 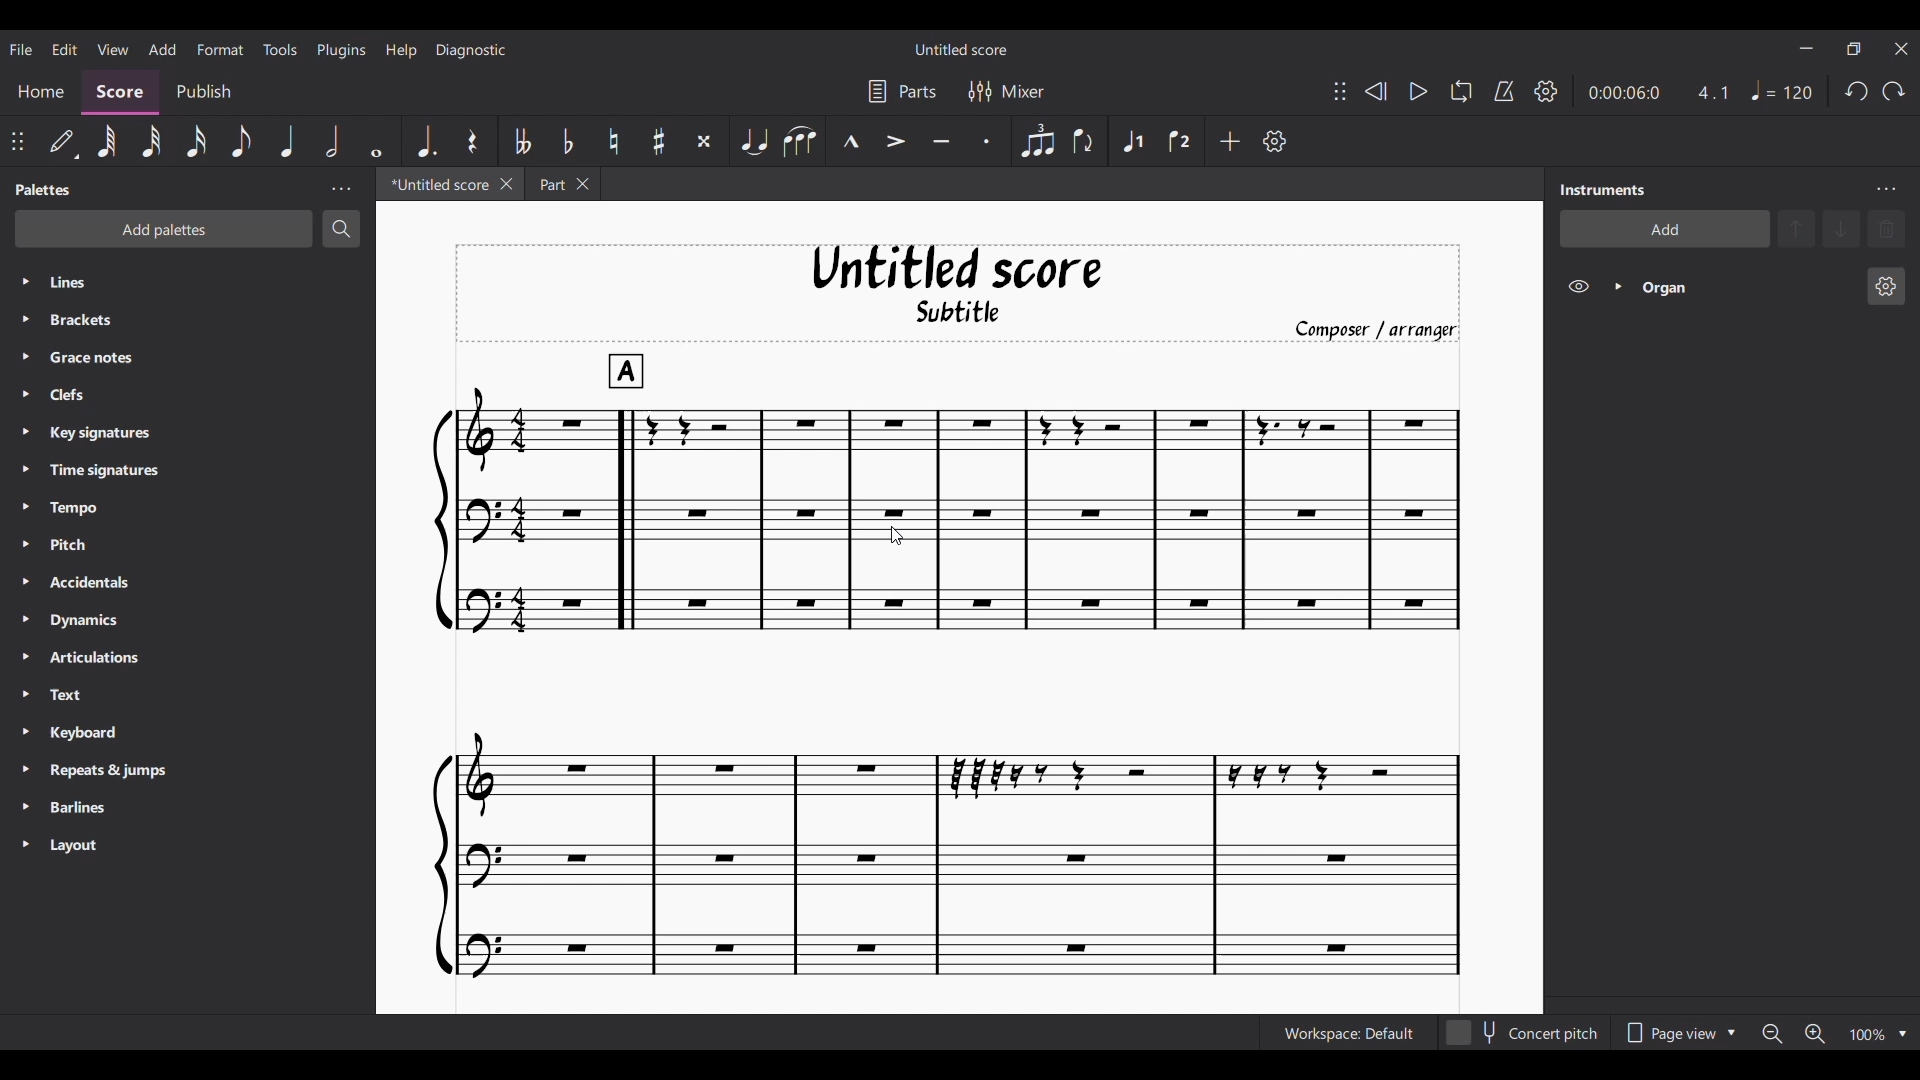 I want to click on Tie, so click(x=754, y=142).